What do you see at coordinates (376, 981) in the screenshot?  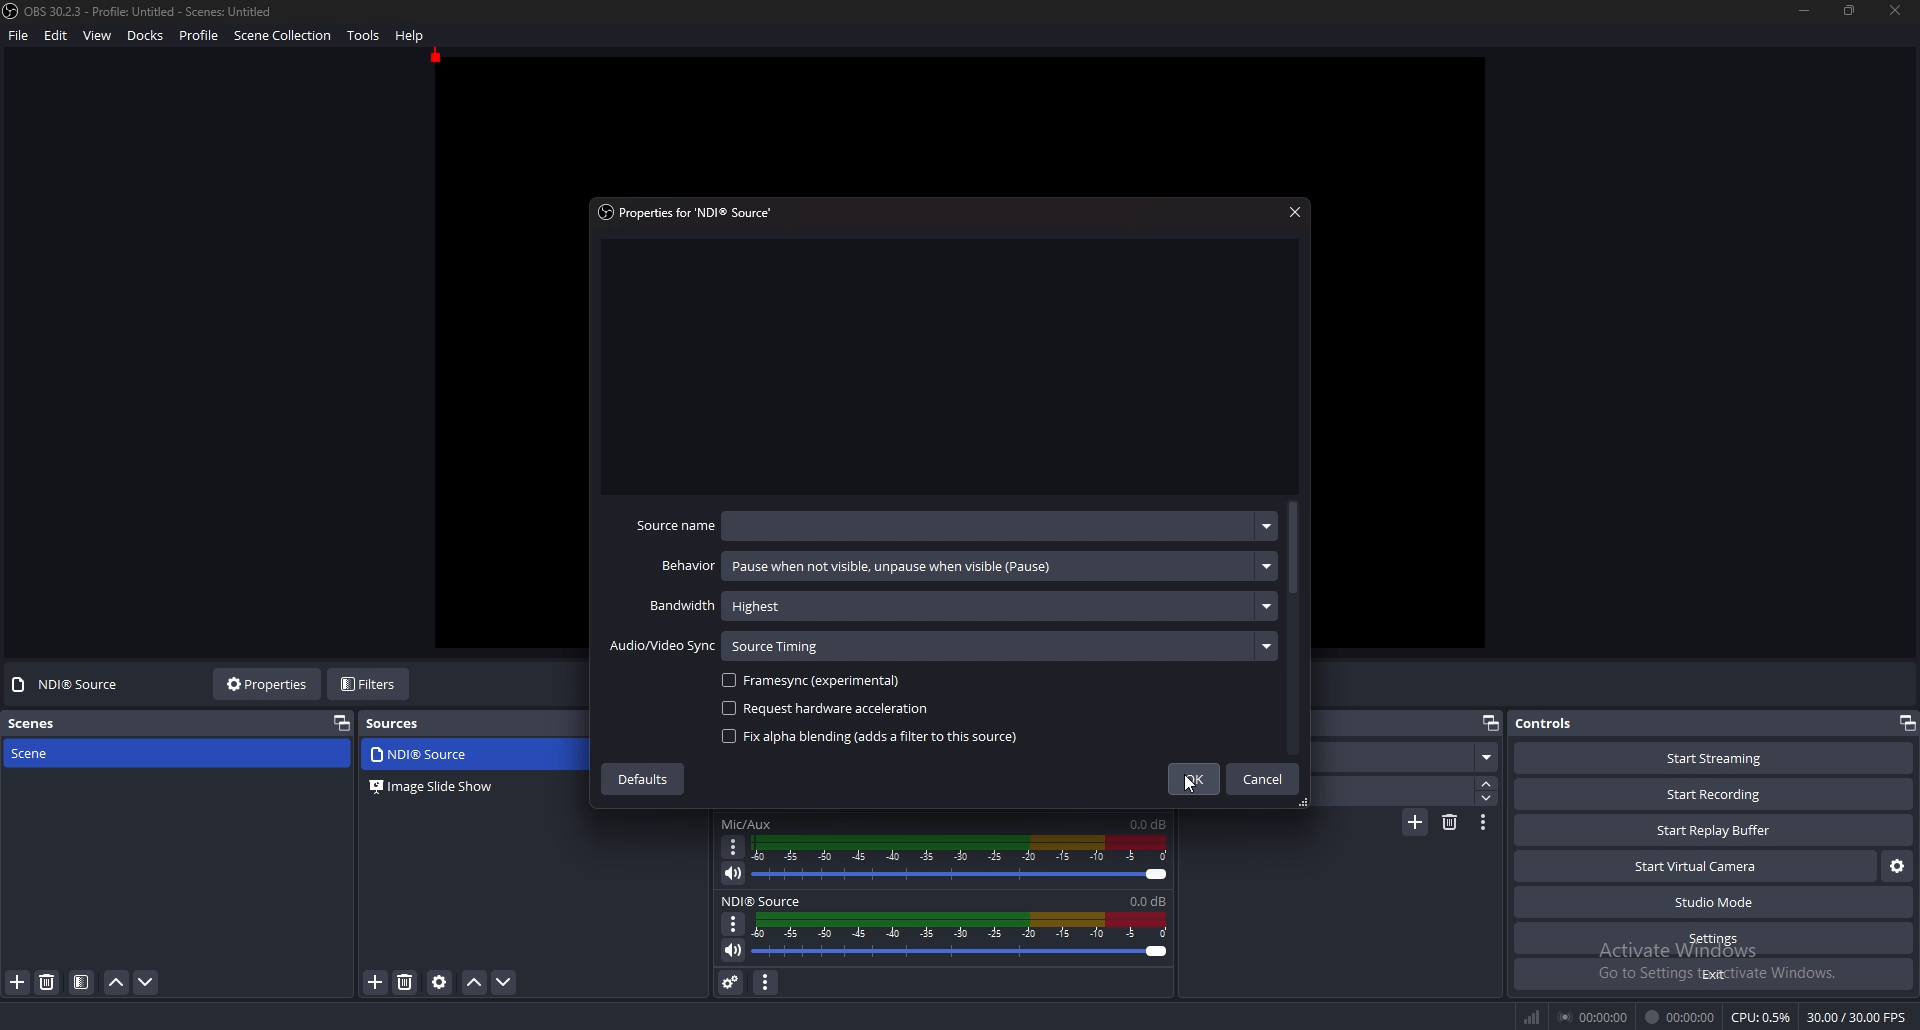 I see `add source` at bounding box center [376, 981].